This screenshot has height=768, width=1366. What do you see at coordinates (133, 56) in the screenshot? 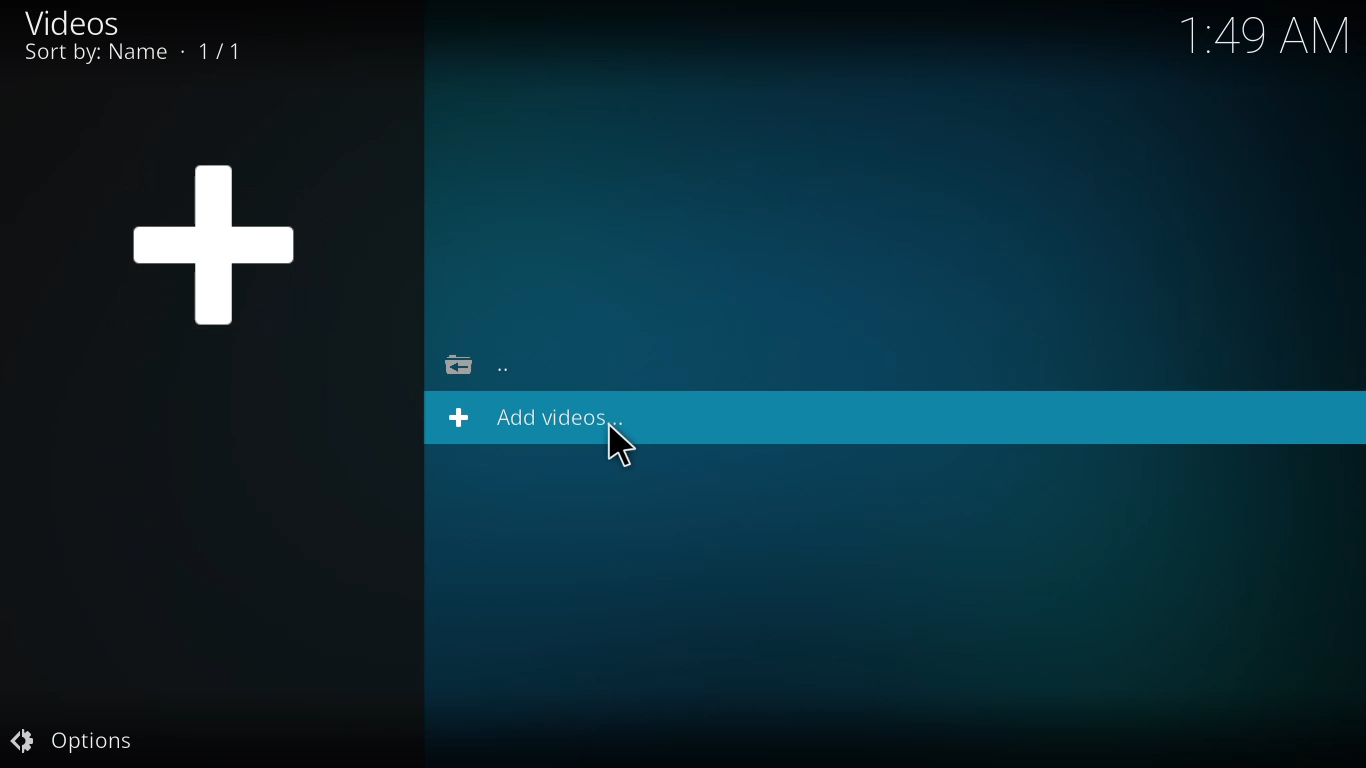
I see `sort by name` at bounding box center [133, 56].